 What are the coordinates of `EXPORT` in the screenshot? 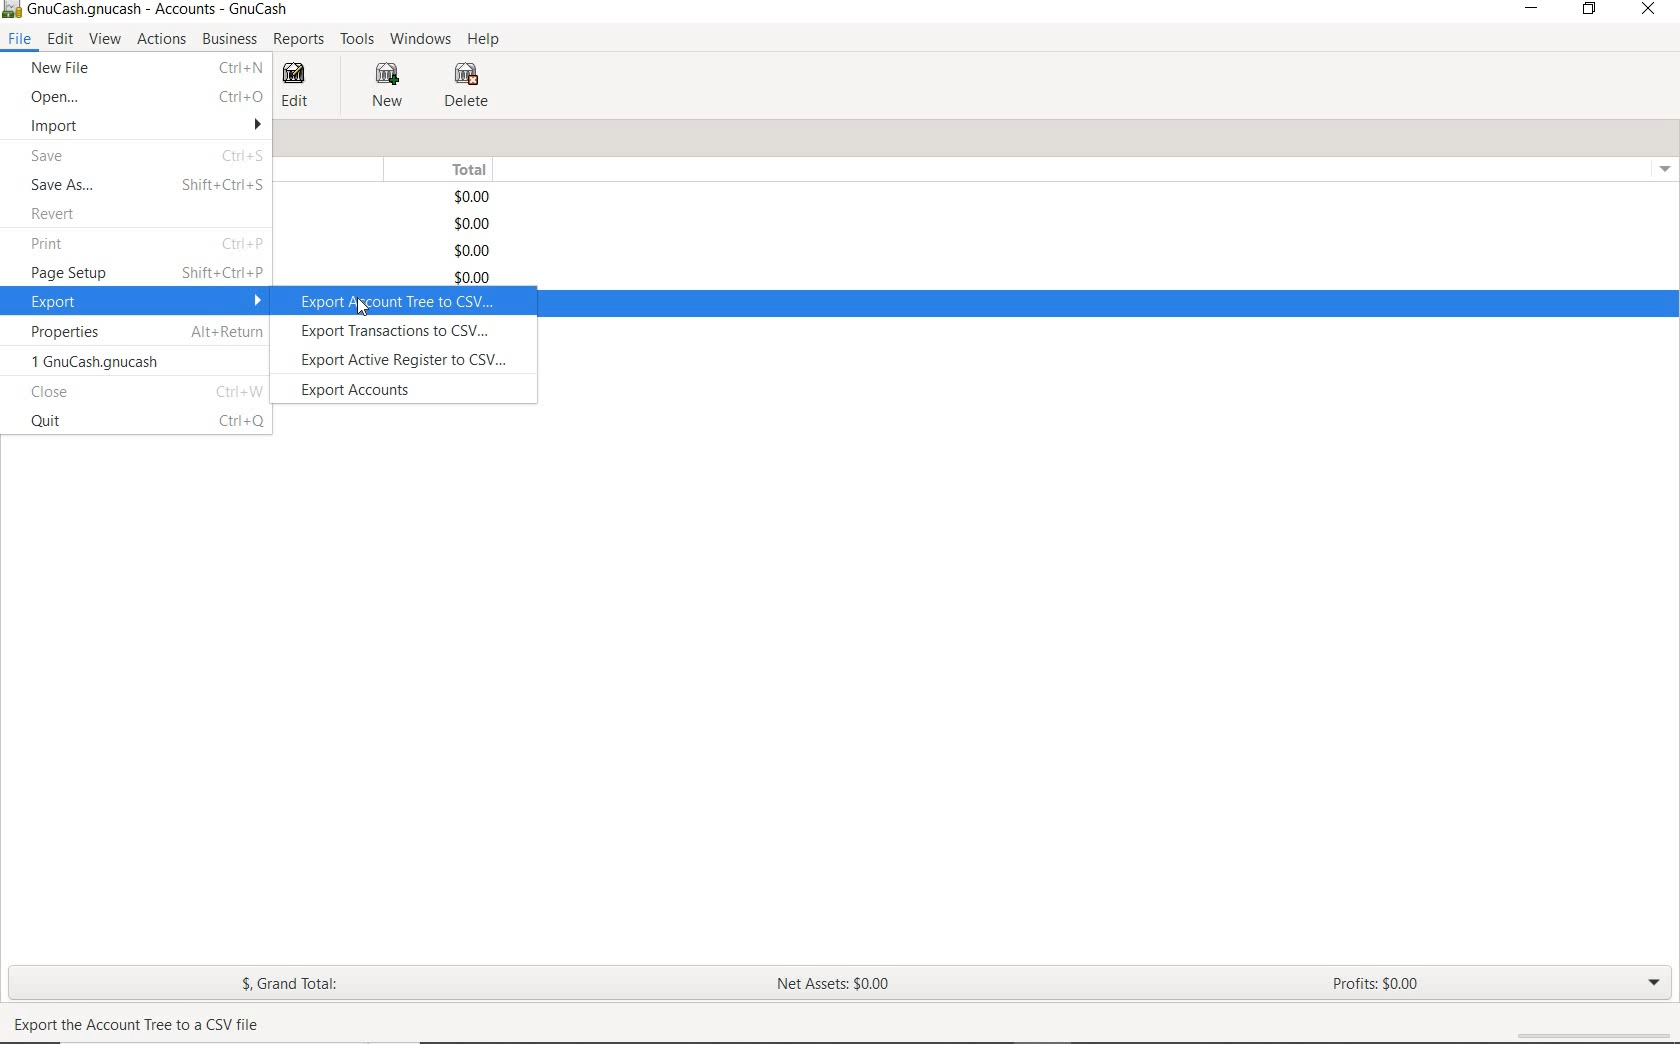 It's located at (49, 304).